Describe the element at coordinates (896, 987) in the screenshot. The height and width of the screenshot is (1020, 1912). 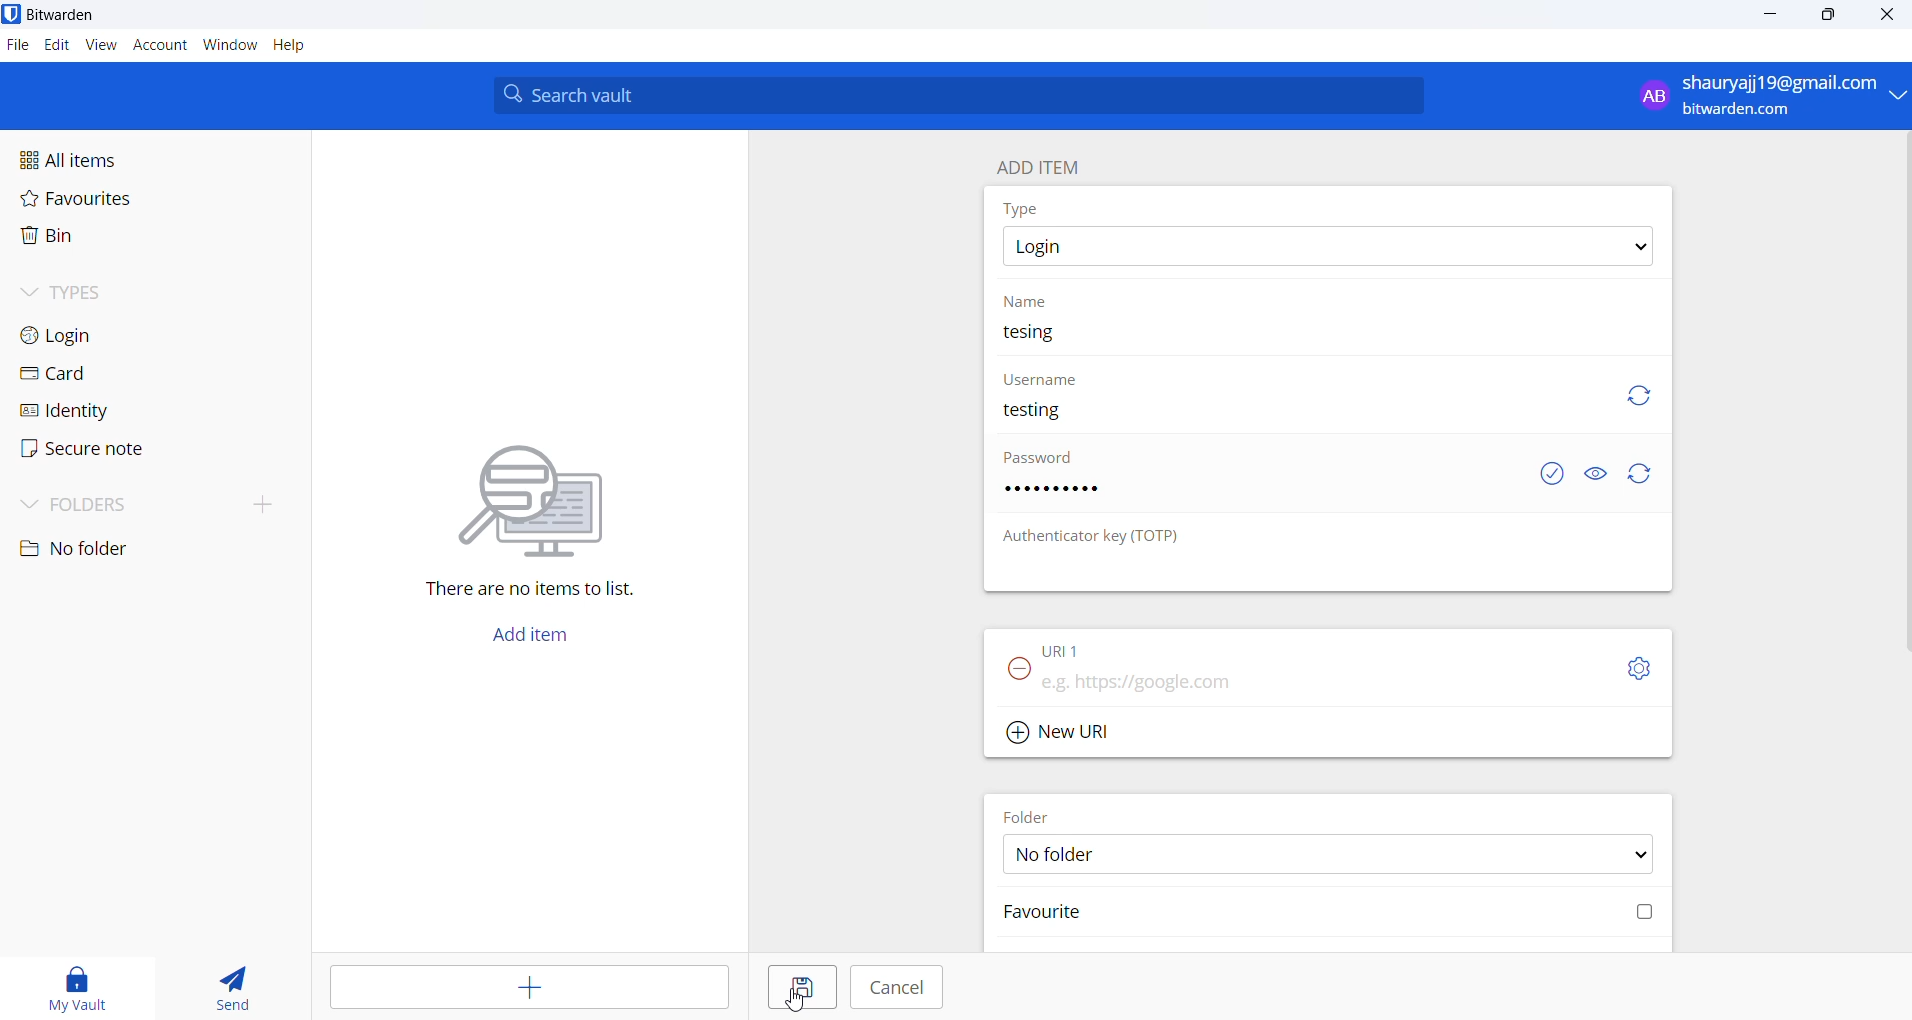
I see `cancel` at that location.